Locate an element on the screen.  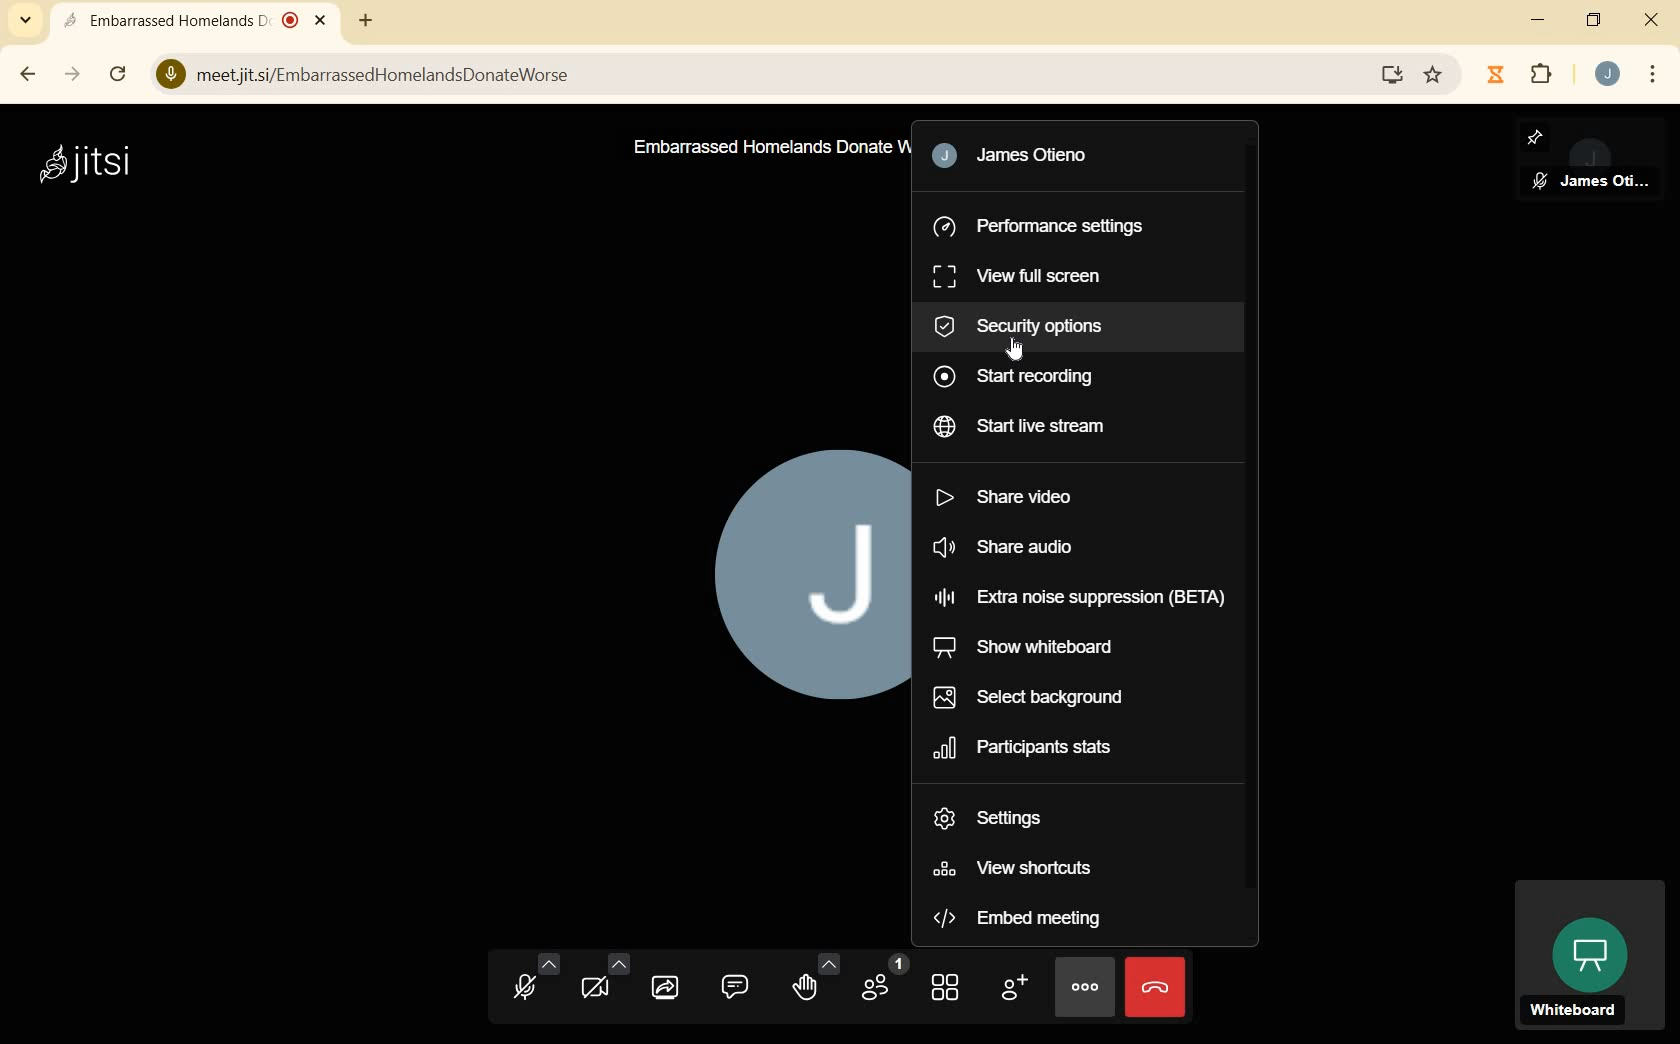
current open tab is located at coordinates (197, 20).